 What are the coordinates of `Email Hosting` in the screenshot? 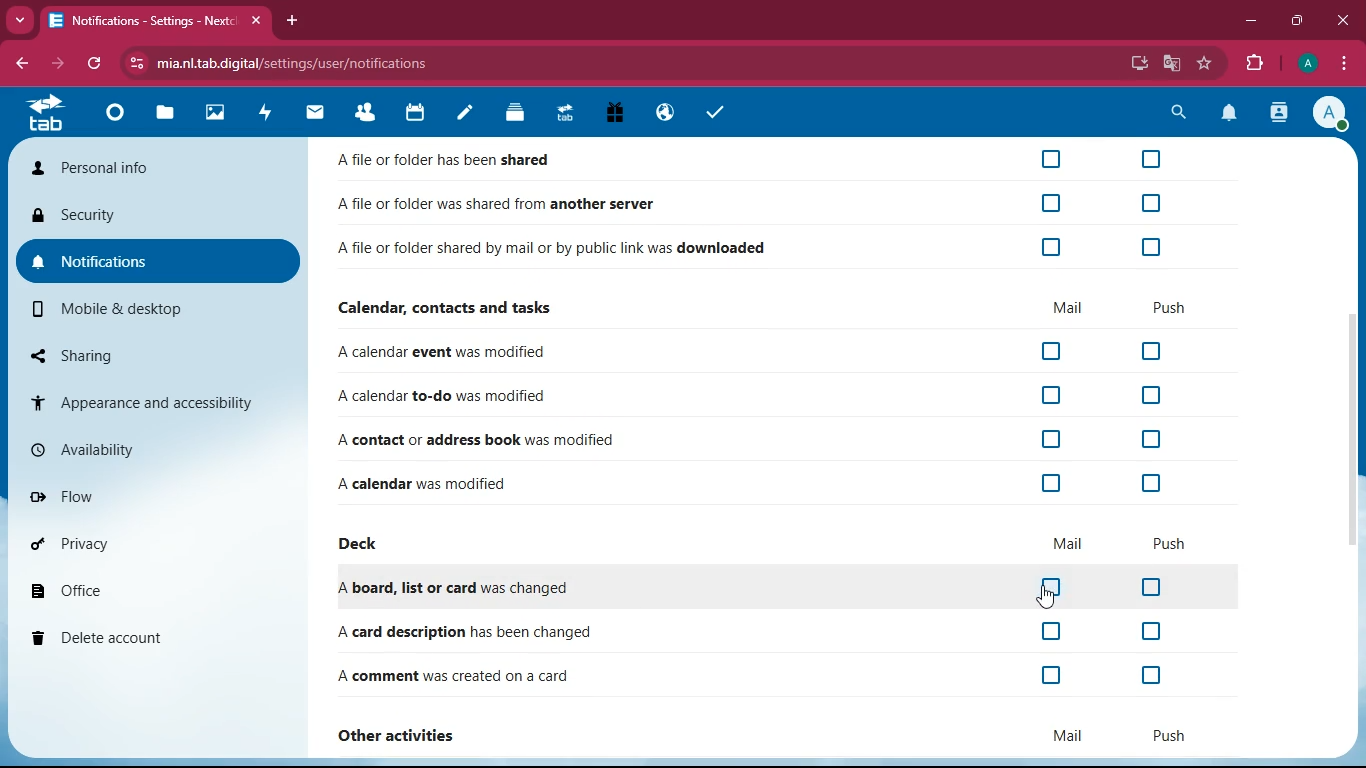 It's located at (666, 115).